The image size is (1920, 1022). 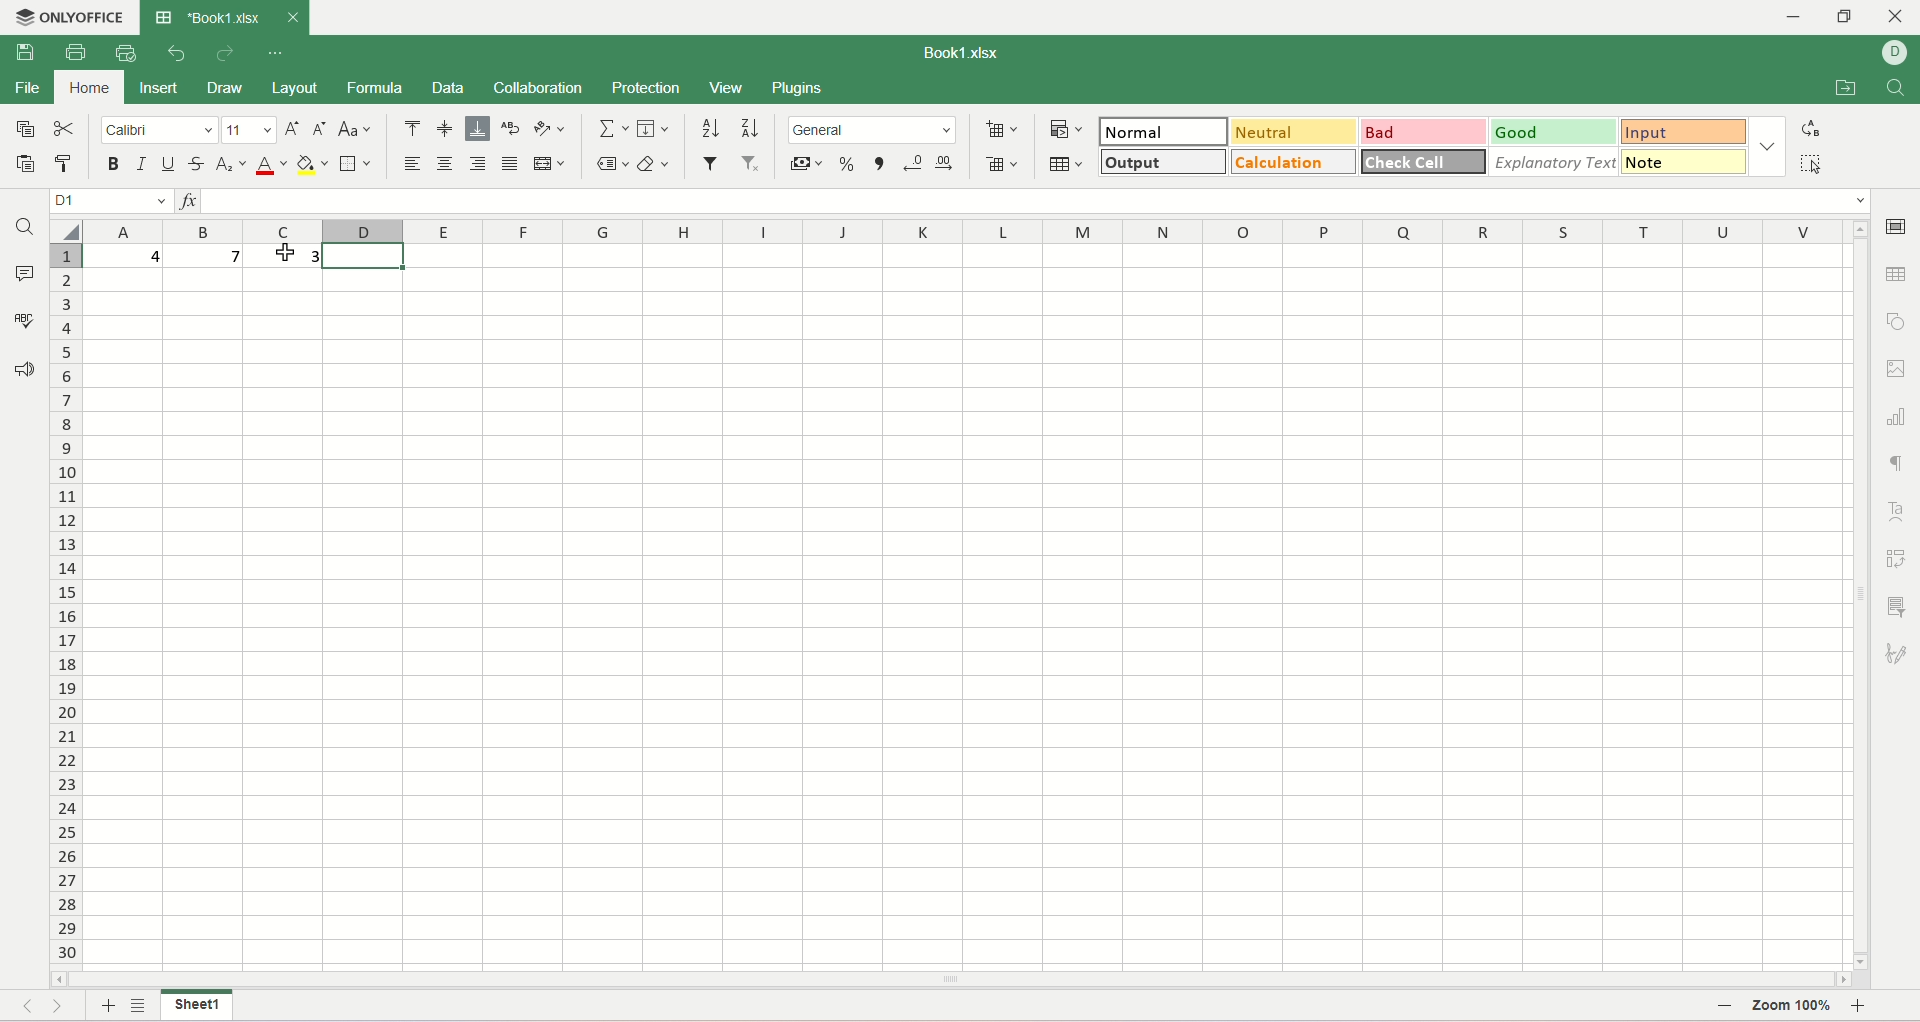 What do you see at coordinates (540, 87) in the screenshot?
I see `collaboration` at bounding box center [540, 87].